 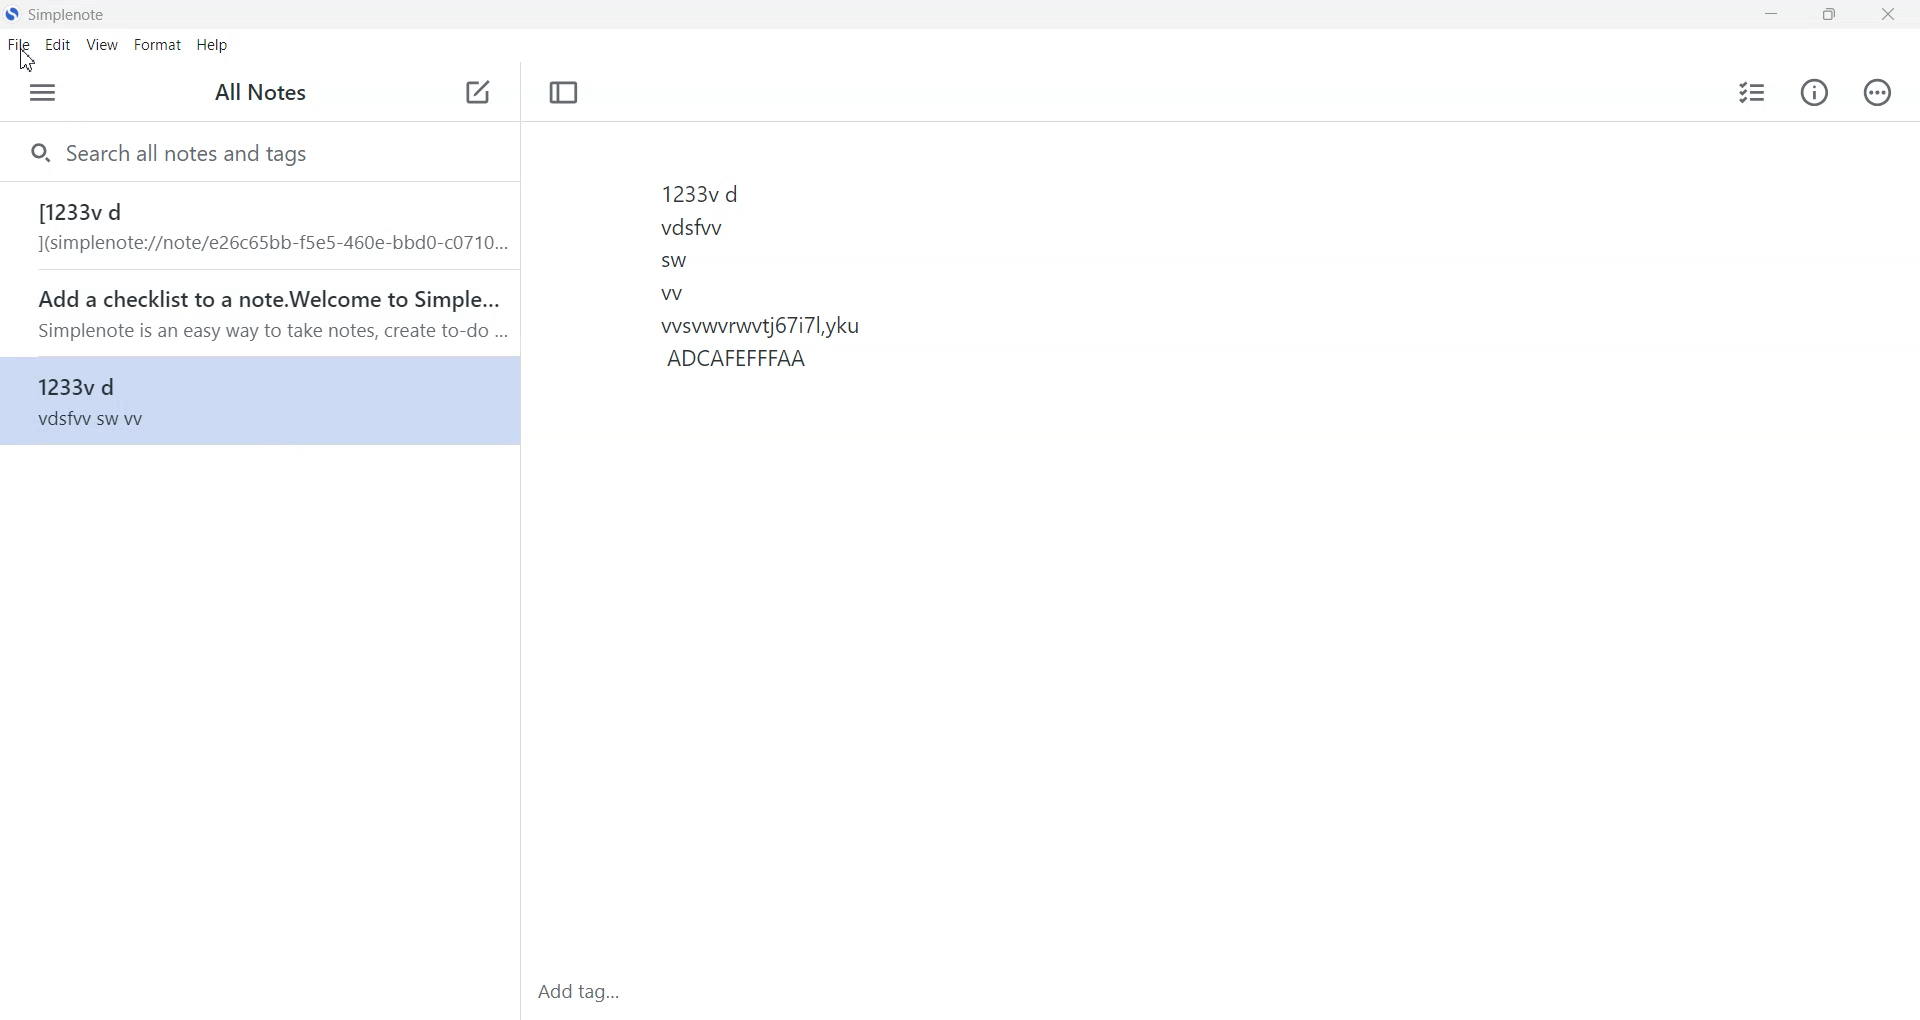 I want to click on Toggle Focus Mode, so click(x=564, y=93).